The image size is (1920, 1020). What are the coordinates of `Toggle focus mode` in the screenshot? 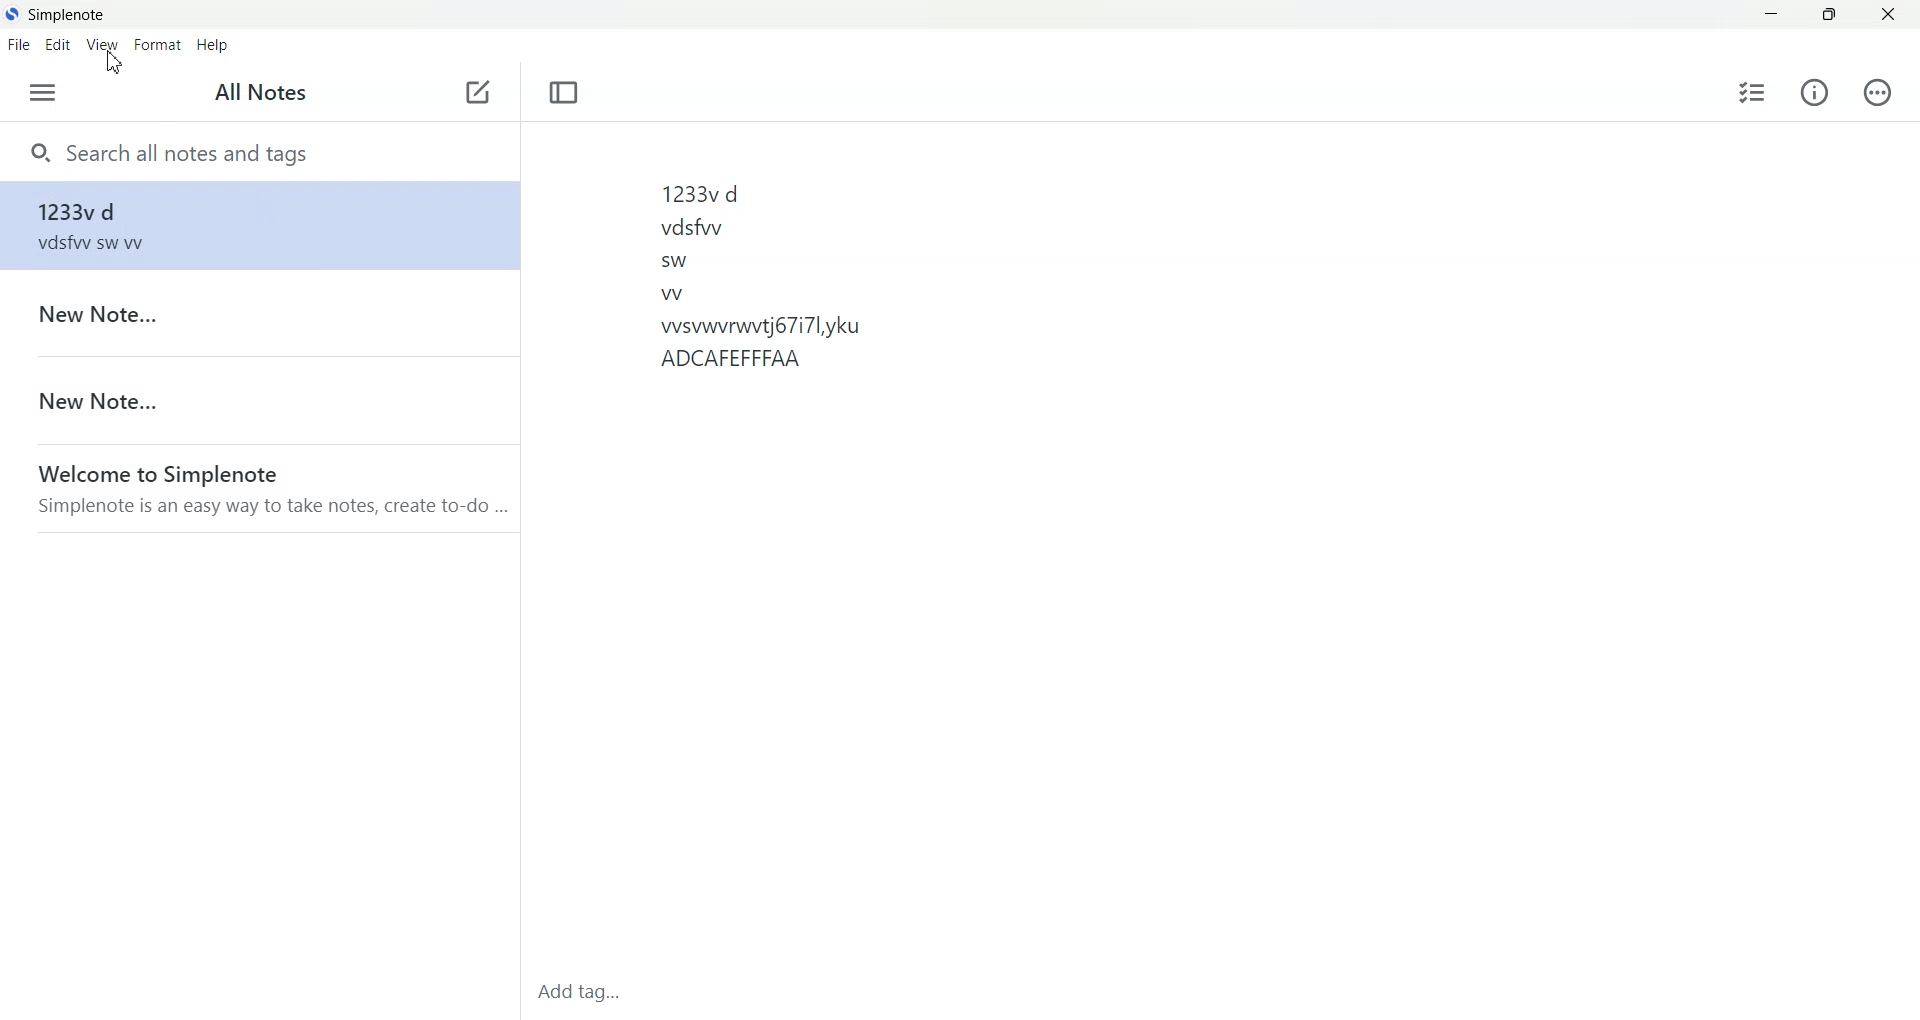 It's located at (563, 93).